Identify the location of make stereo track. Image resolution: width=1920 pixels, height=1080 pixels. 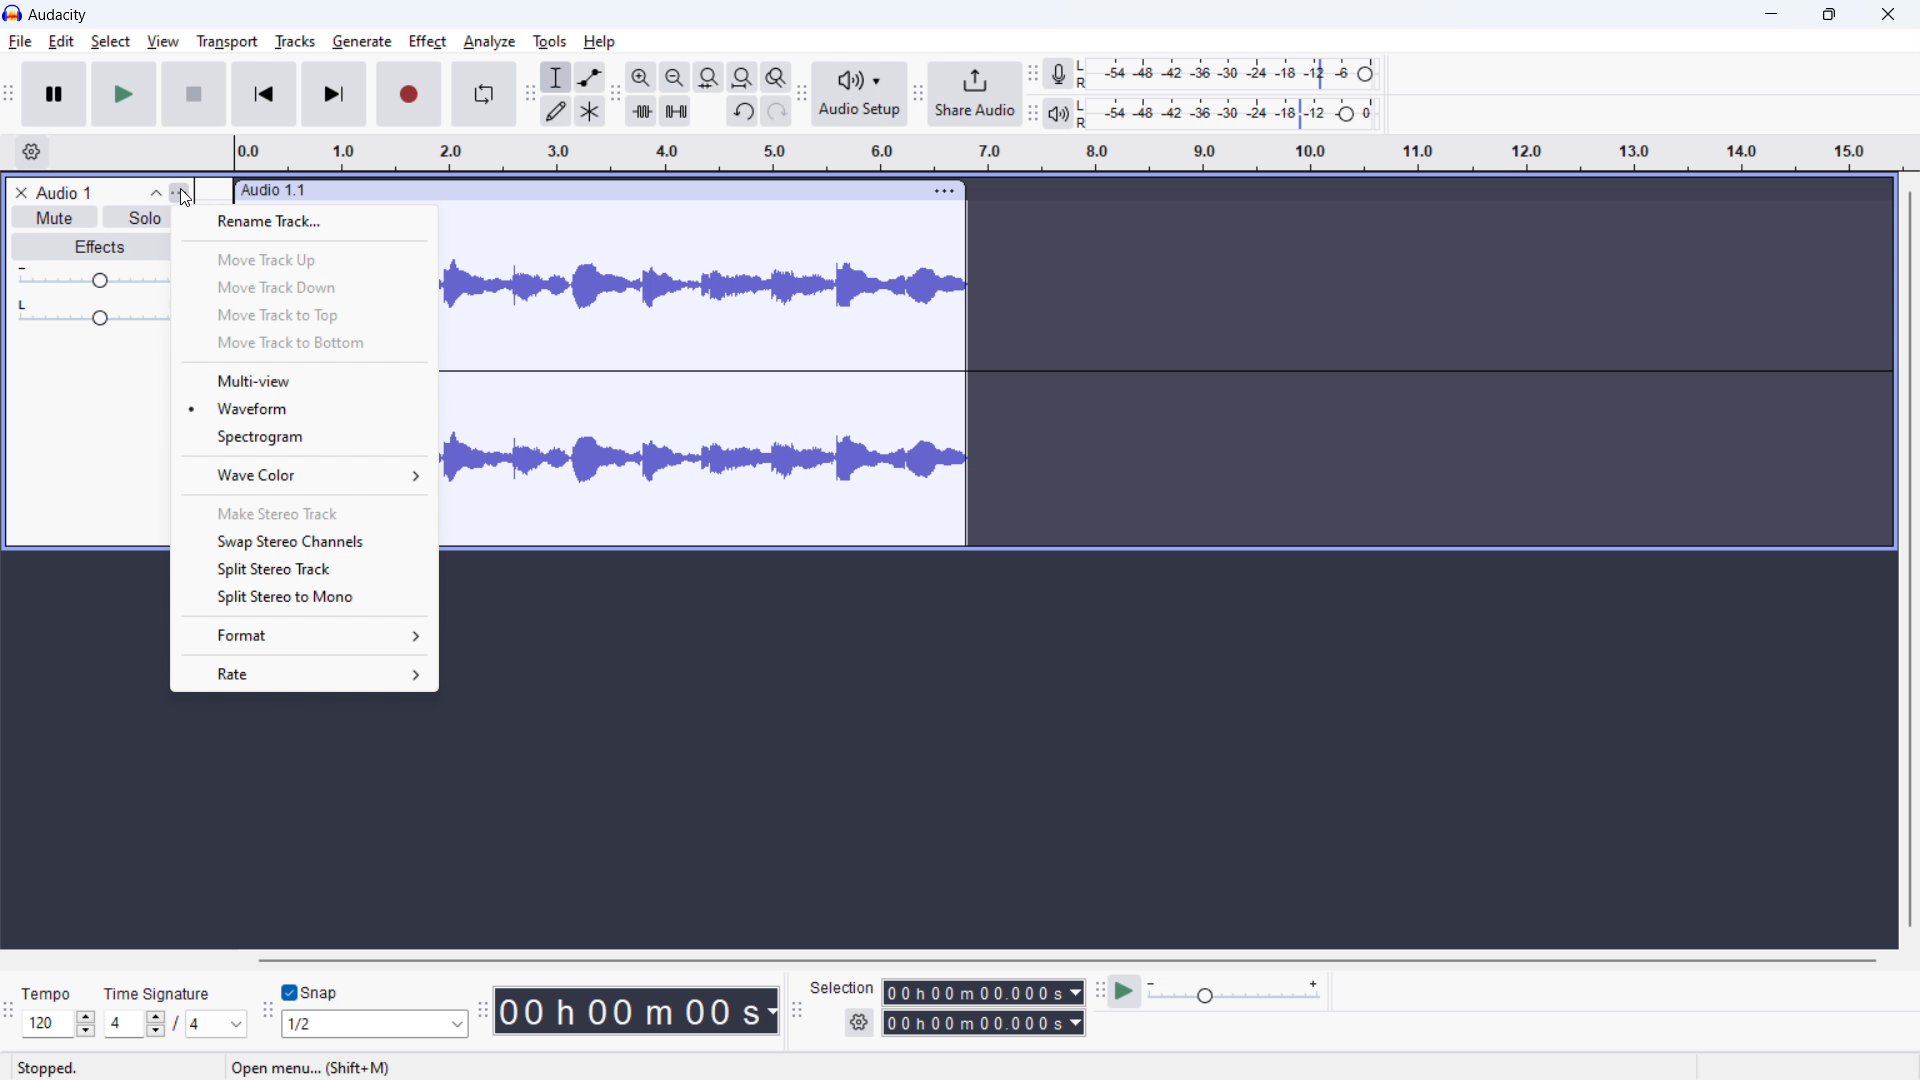
(304, 513).